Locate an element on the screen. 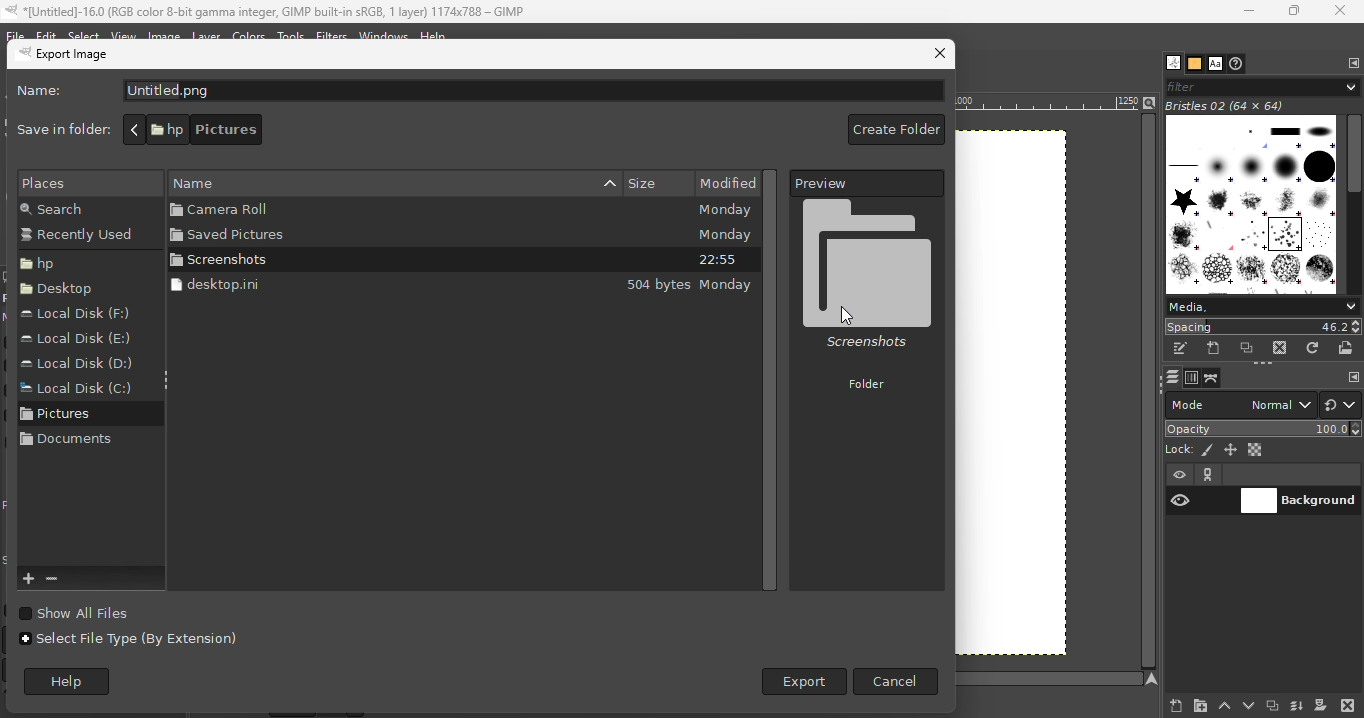  Local dsk (D:) is located at coordinates (81, 363).